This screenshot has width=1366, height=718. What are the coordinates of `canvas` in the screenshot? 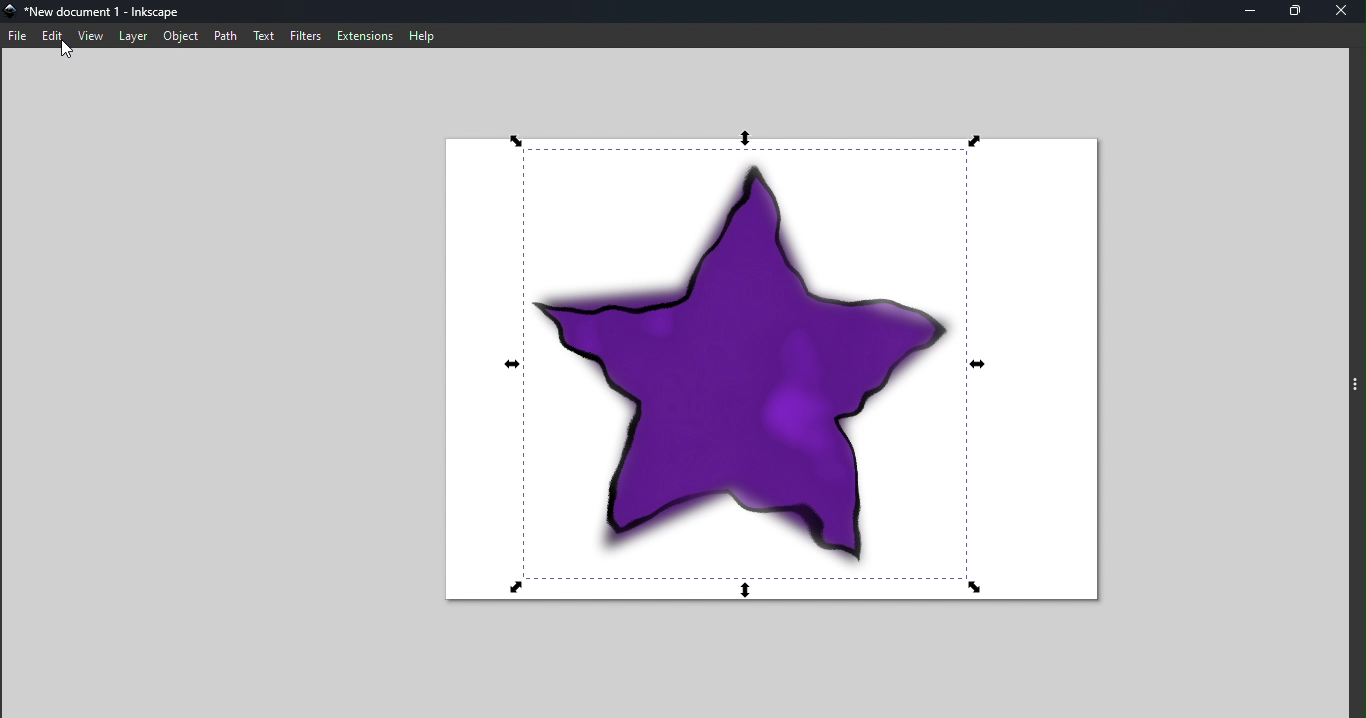 It's located at (767, 377).